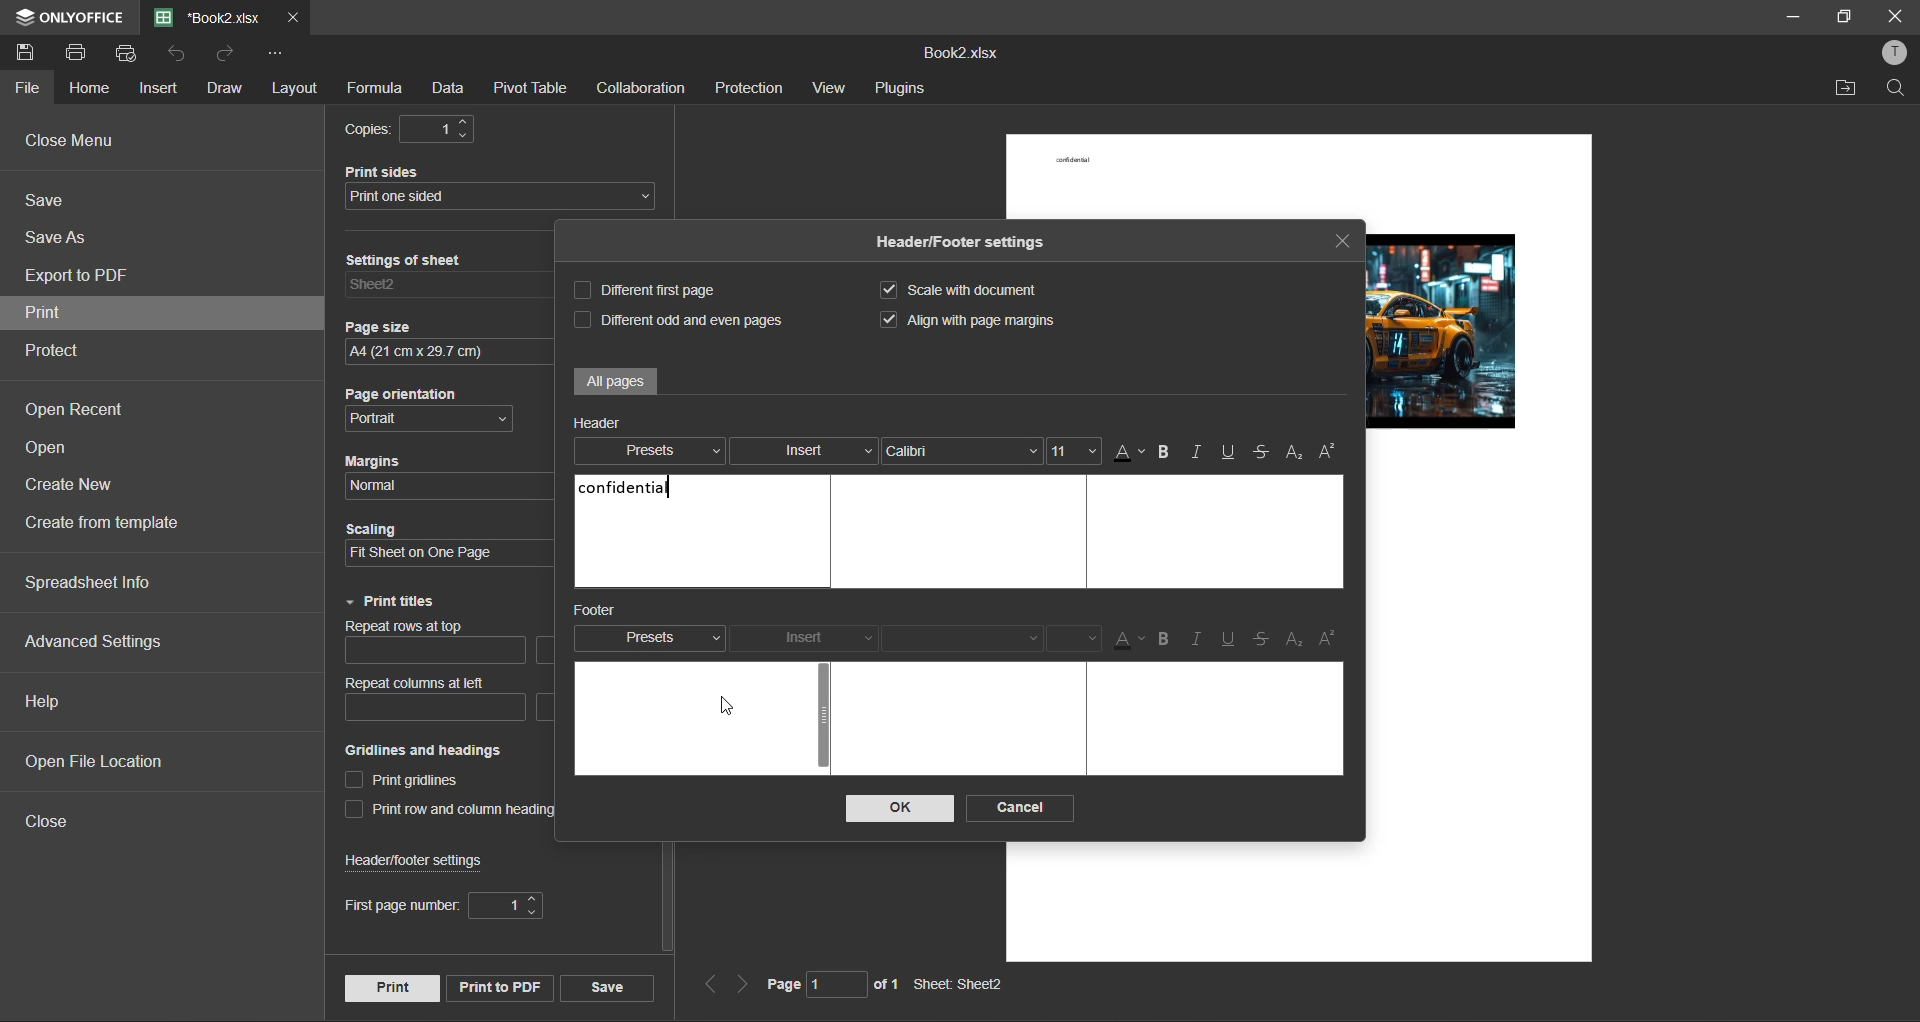  What do you see at coordinates (89, 19) in the screenshot?
I see `ONLYOFFICE` at bounding box center [89, 19].